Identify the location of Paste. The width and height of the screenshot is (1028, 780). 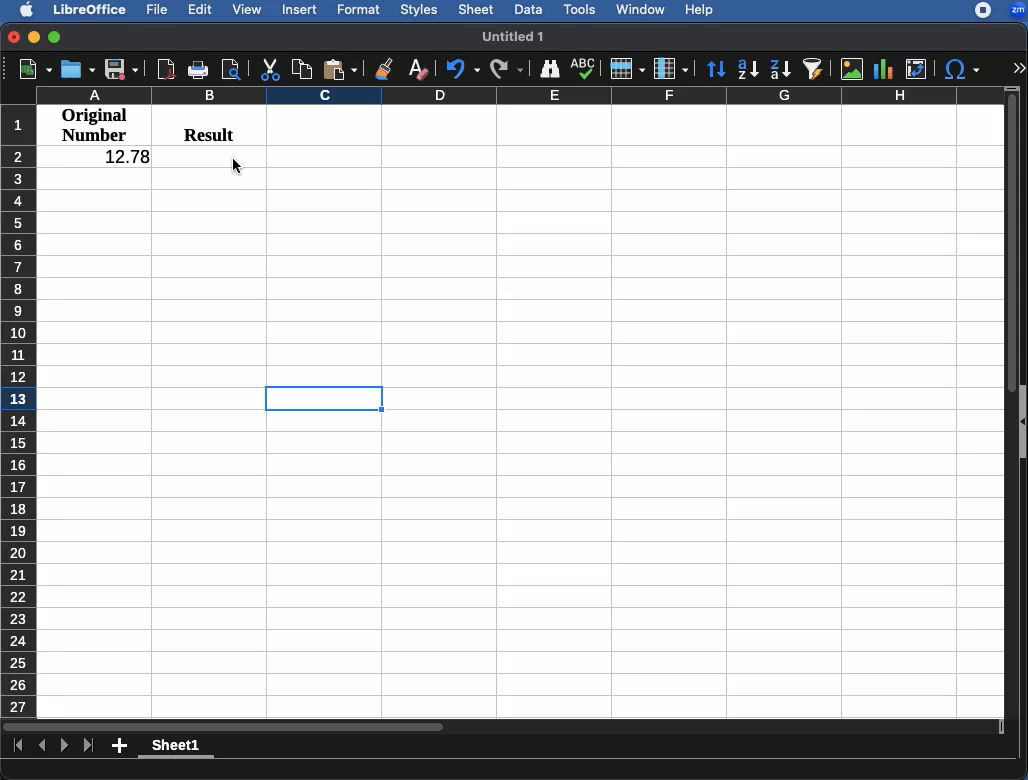
(341, 66).